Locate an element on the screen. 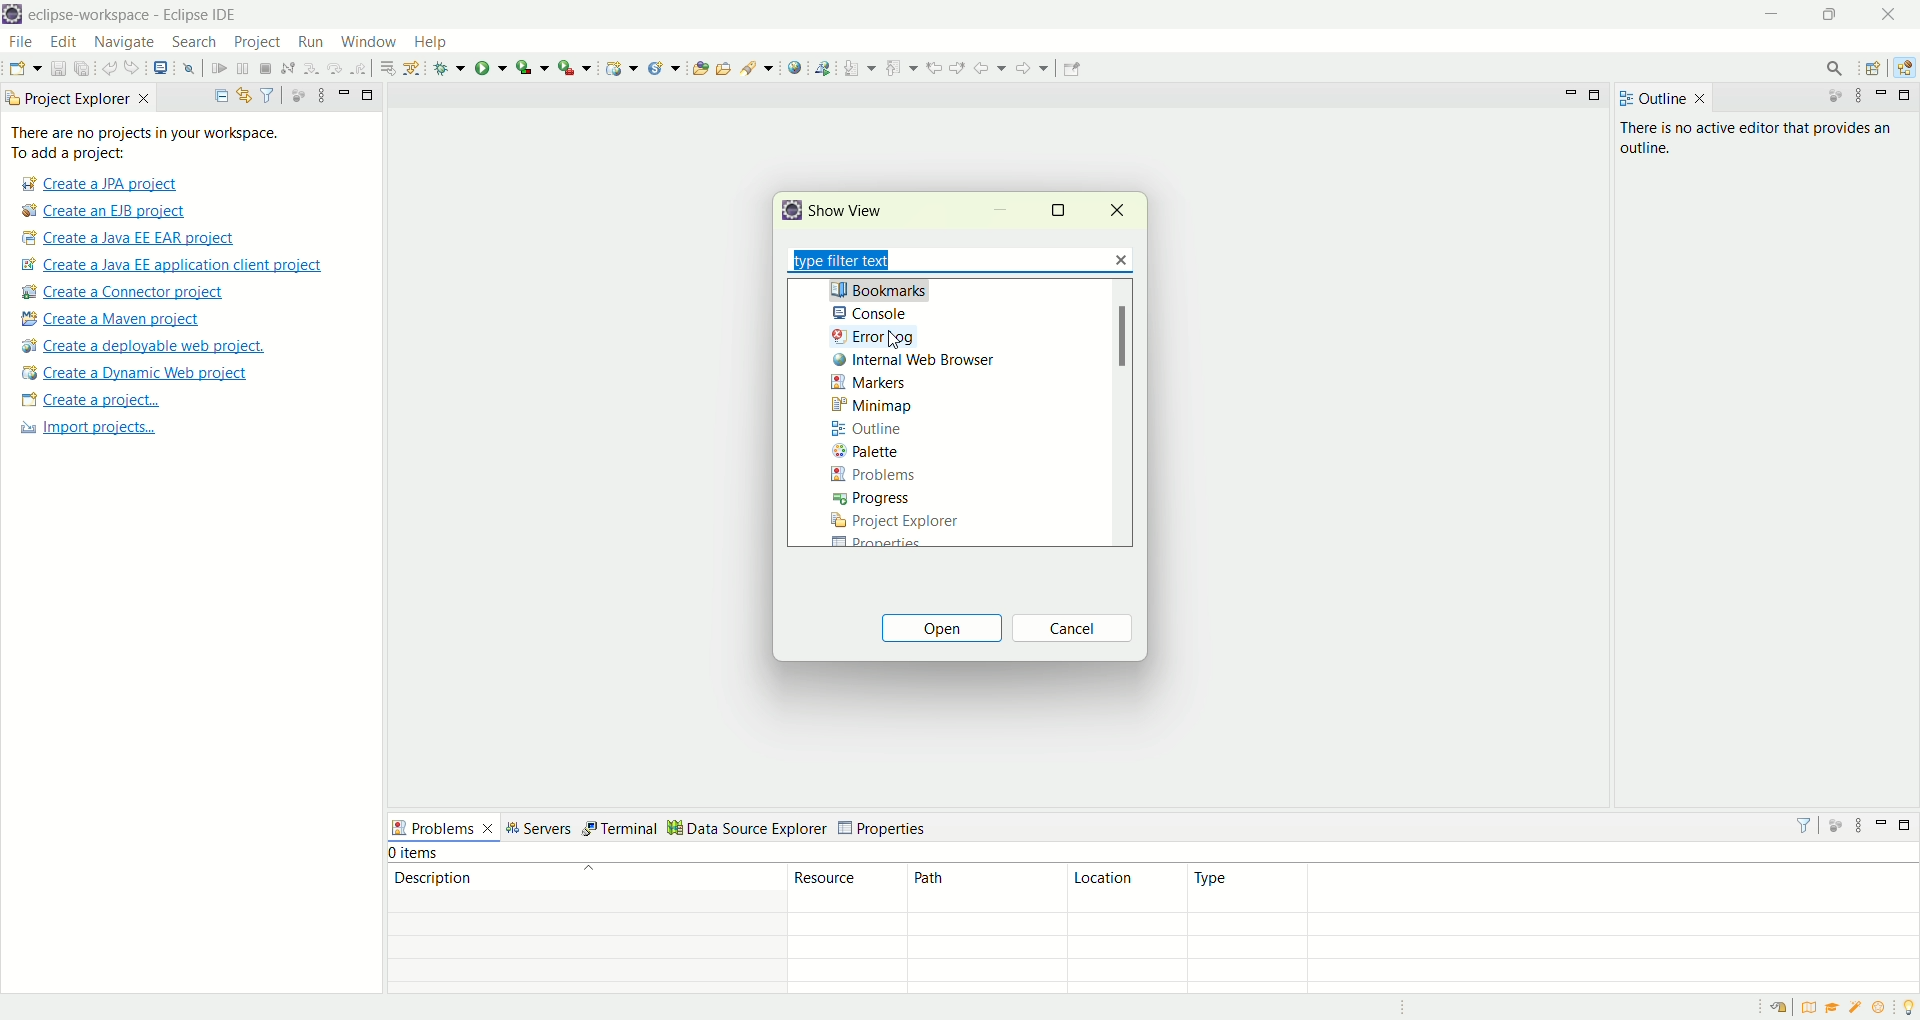 This screenshot has width=1920, height=1020. search is located at coordinates (195, 42).